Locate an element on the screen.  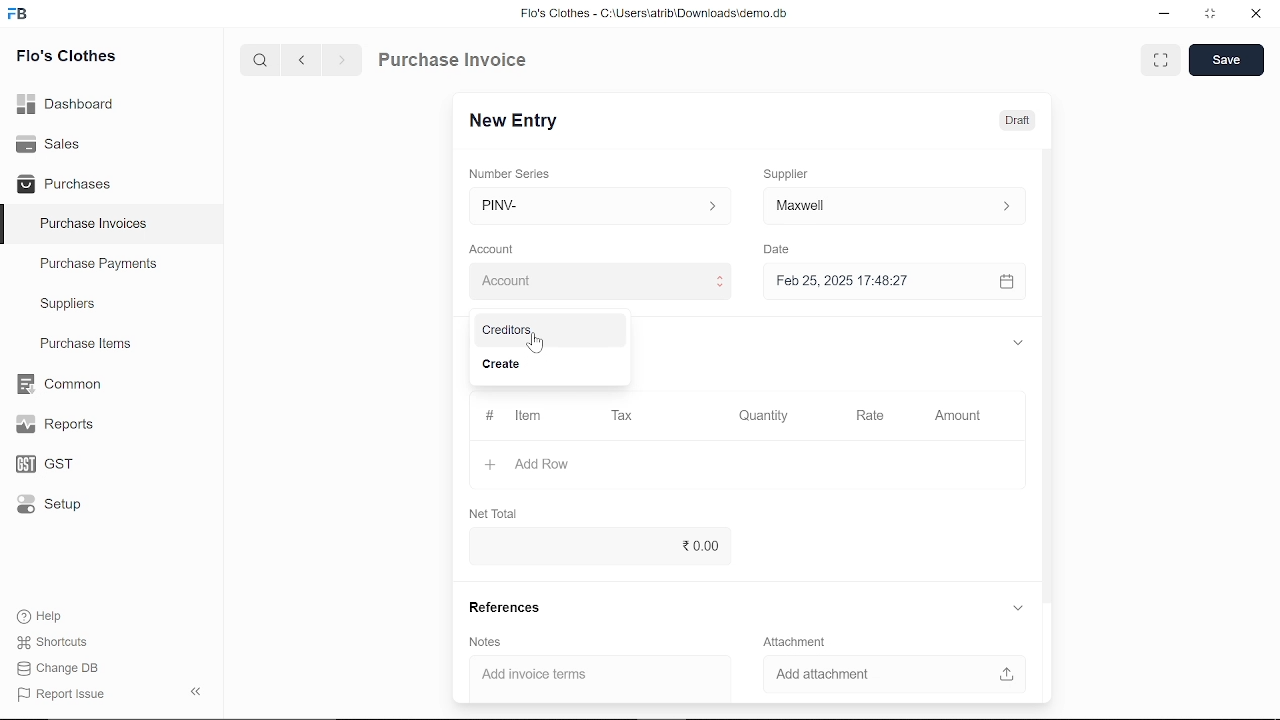
hide is located at coordinates (192, 693).